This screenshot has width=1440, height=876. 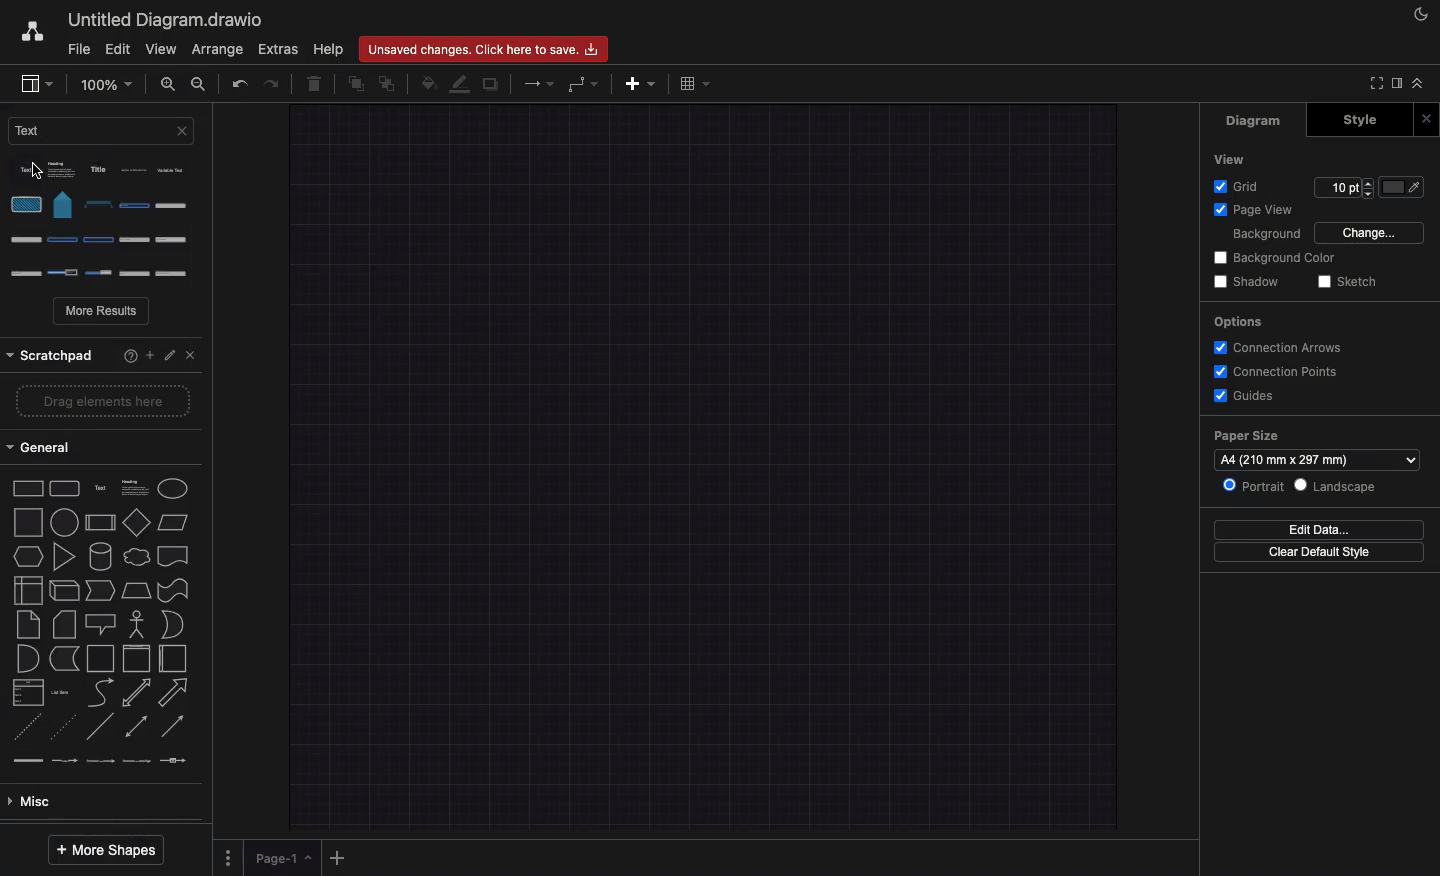 I want to click on Diagram, so click(x=1263, y=122).